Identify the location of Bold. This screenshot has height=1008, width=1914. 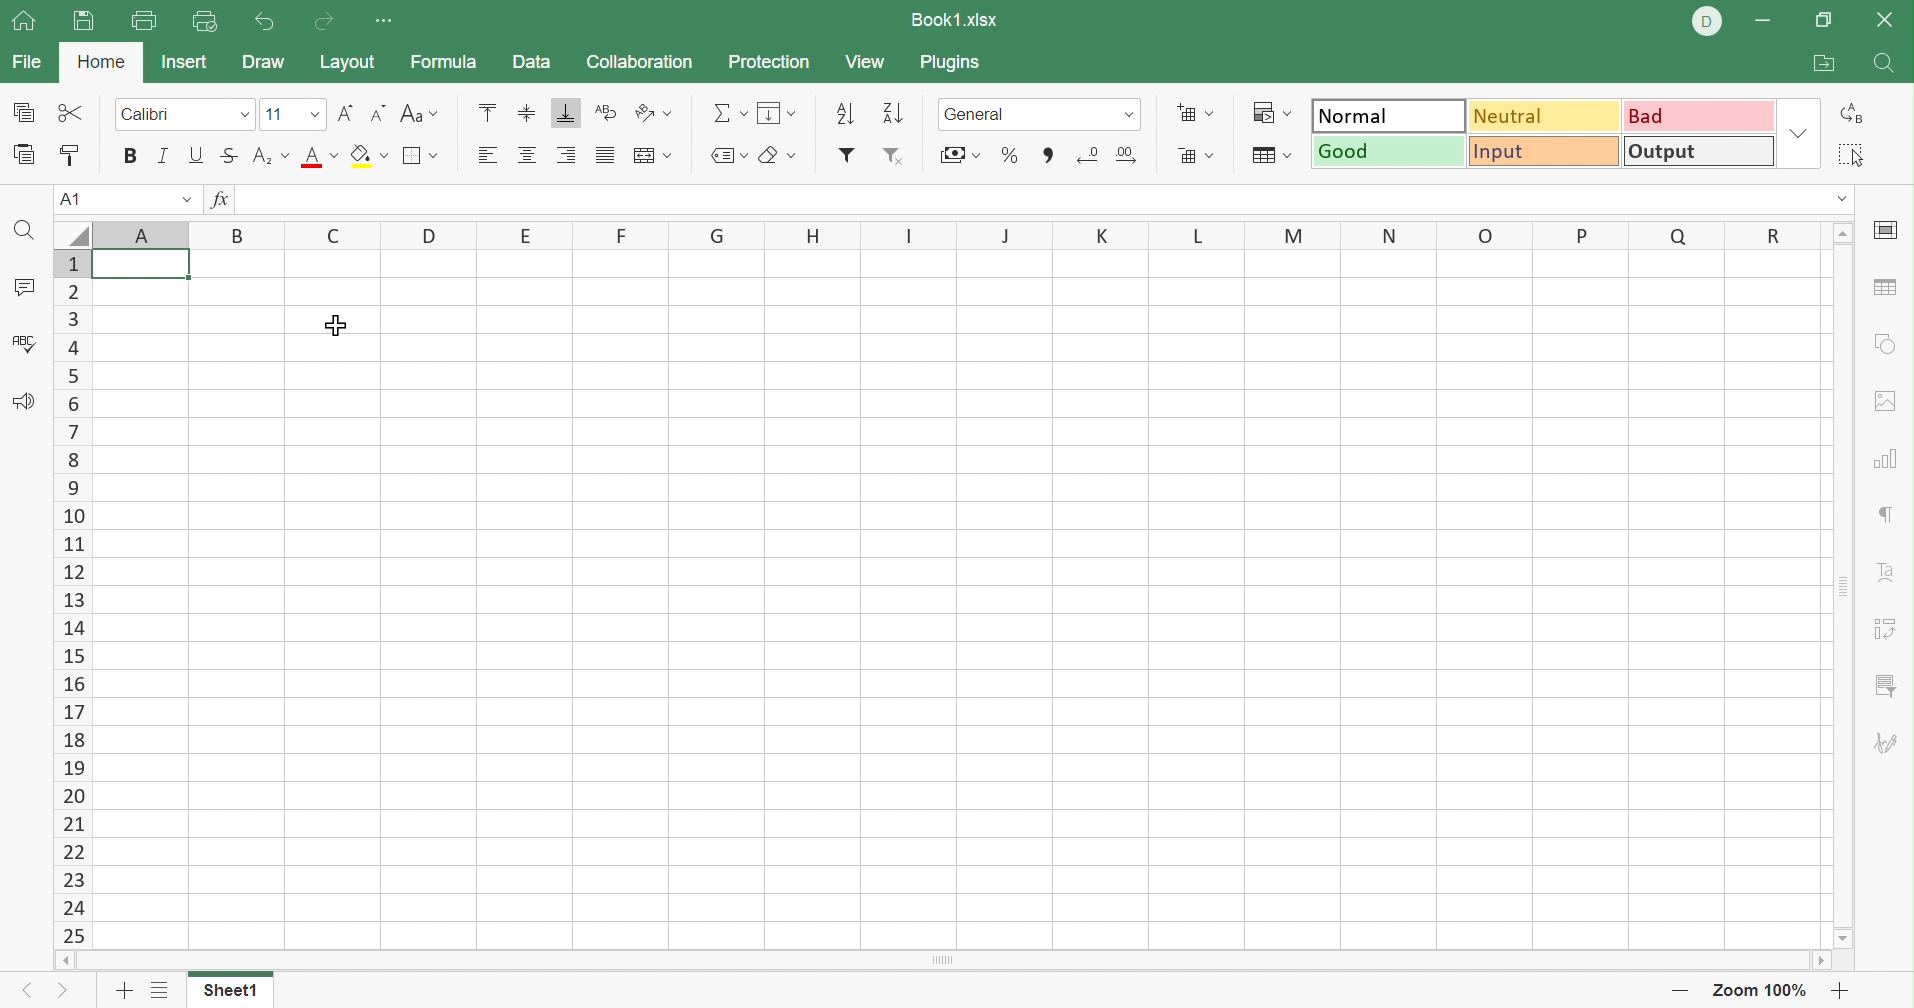
(131, 156).